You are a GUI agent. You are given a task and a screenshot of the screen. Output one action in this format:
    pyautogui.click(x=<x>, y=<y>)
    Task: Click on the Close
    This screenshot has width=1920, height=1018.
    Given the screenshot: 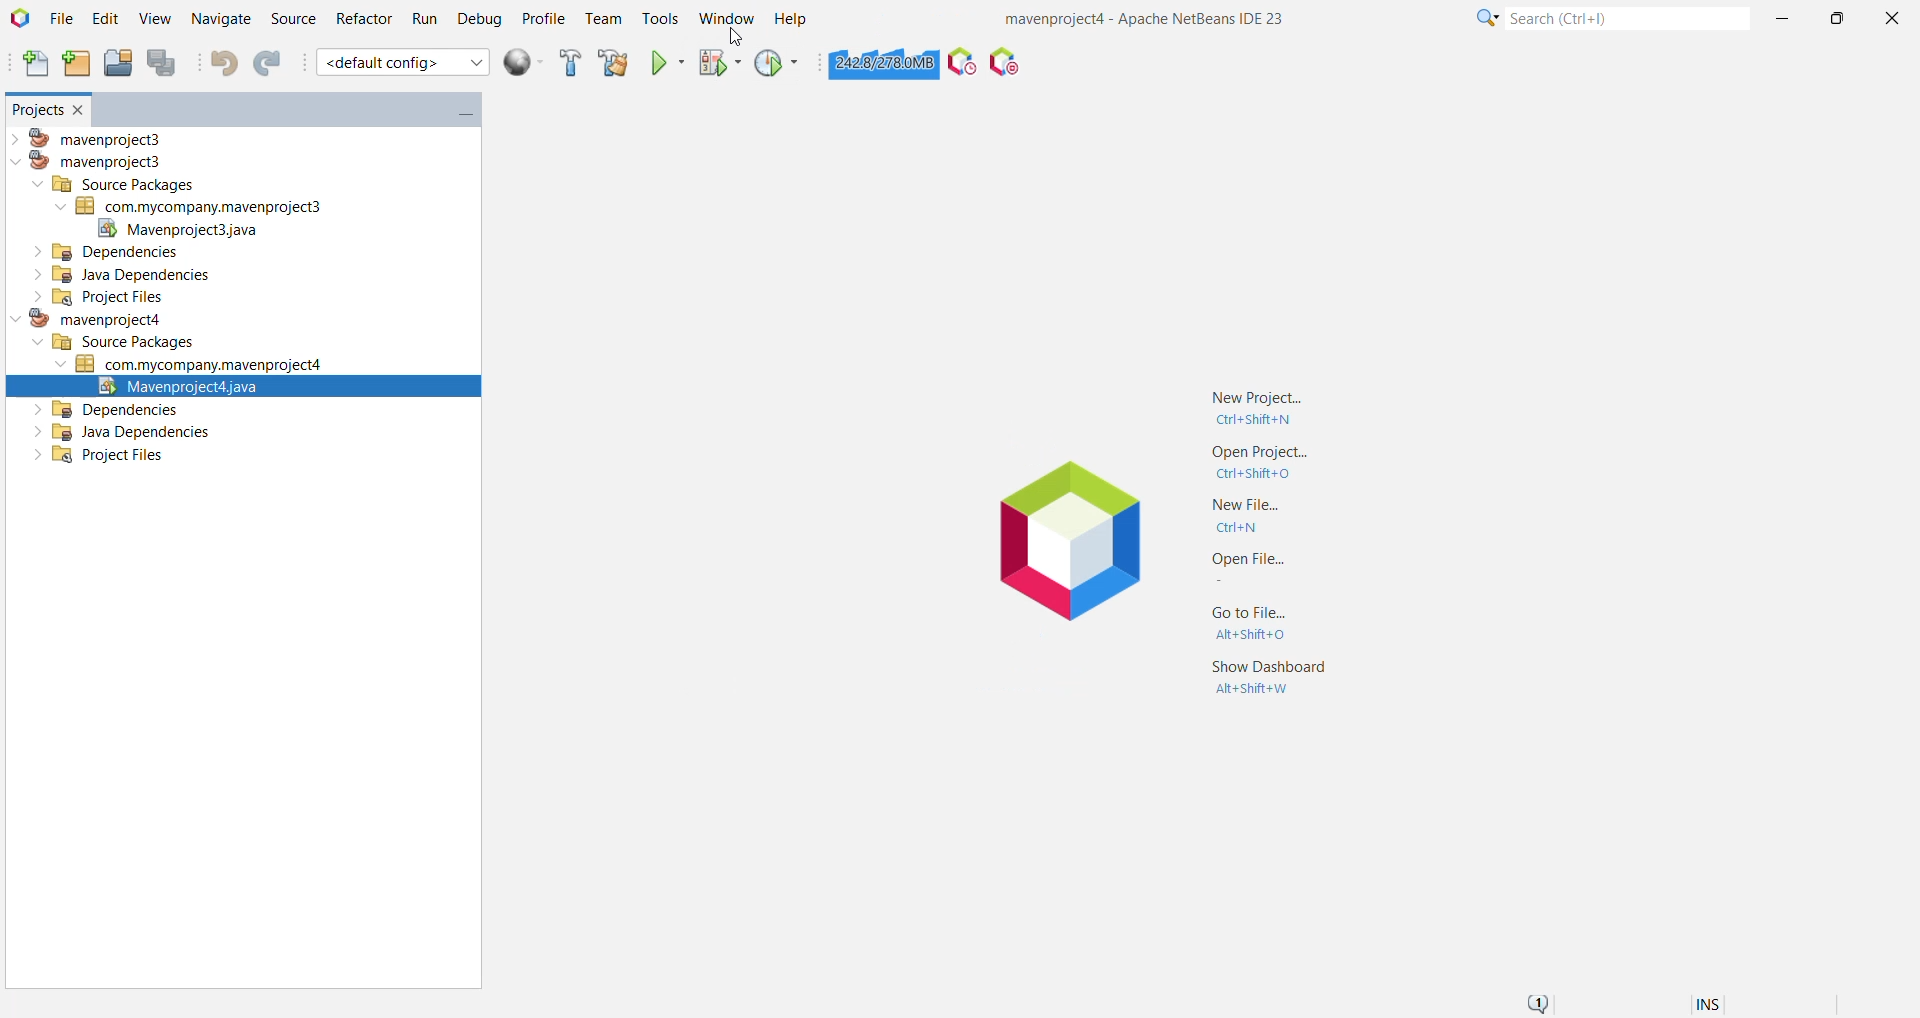 What is the action you would take?
    pyautogui.click(x=1891, y=17)
    